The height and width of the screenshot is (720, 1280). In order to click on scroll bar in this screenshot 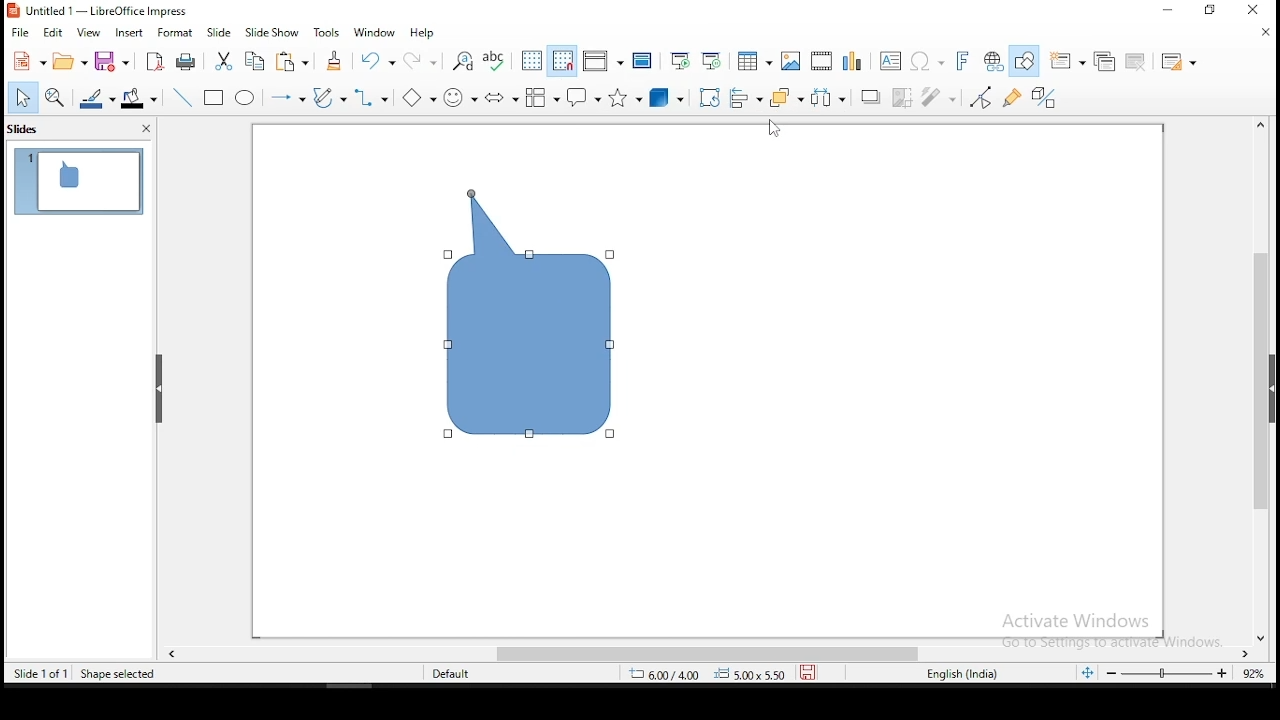, I will do `click(719, 655)`.